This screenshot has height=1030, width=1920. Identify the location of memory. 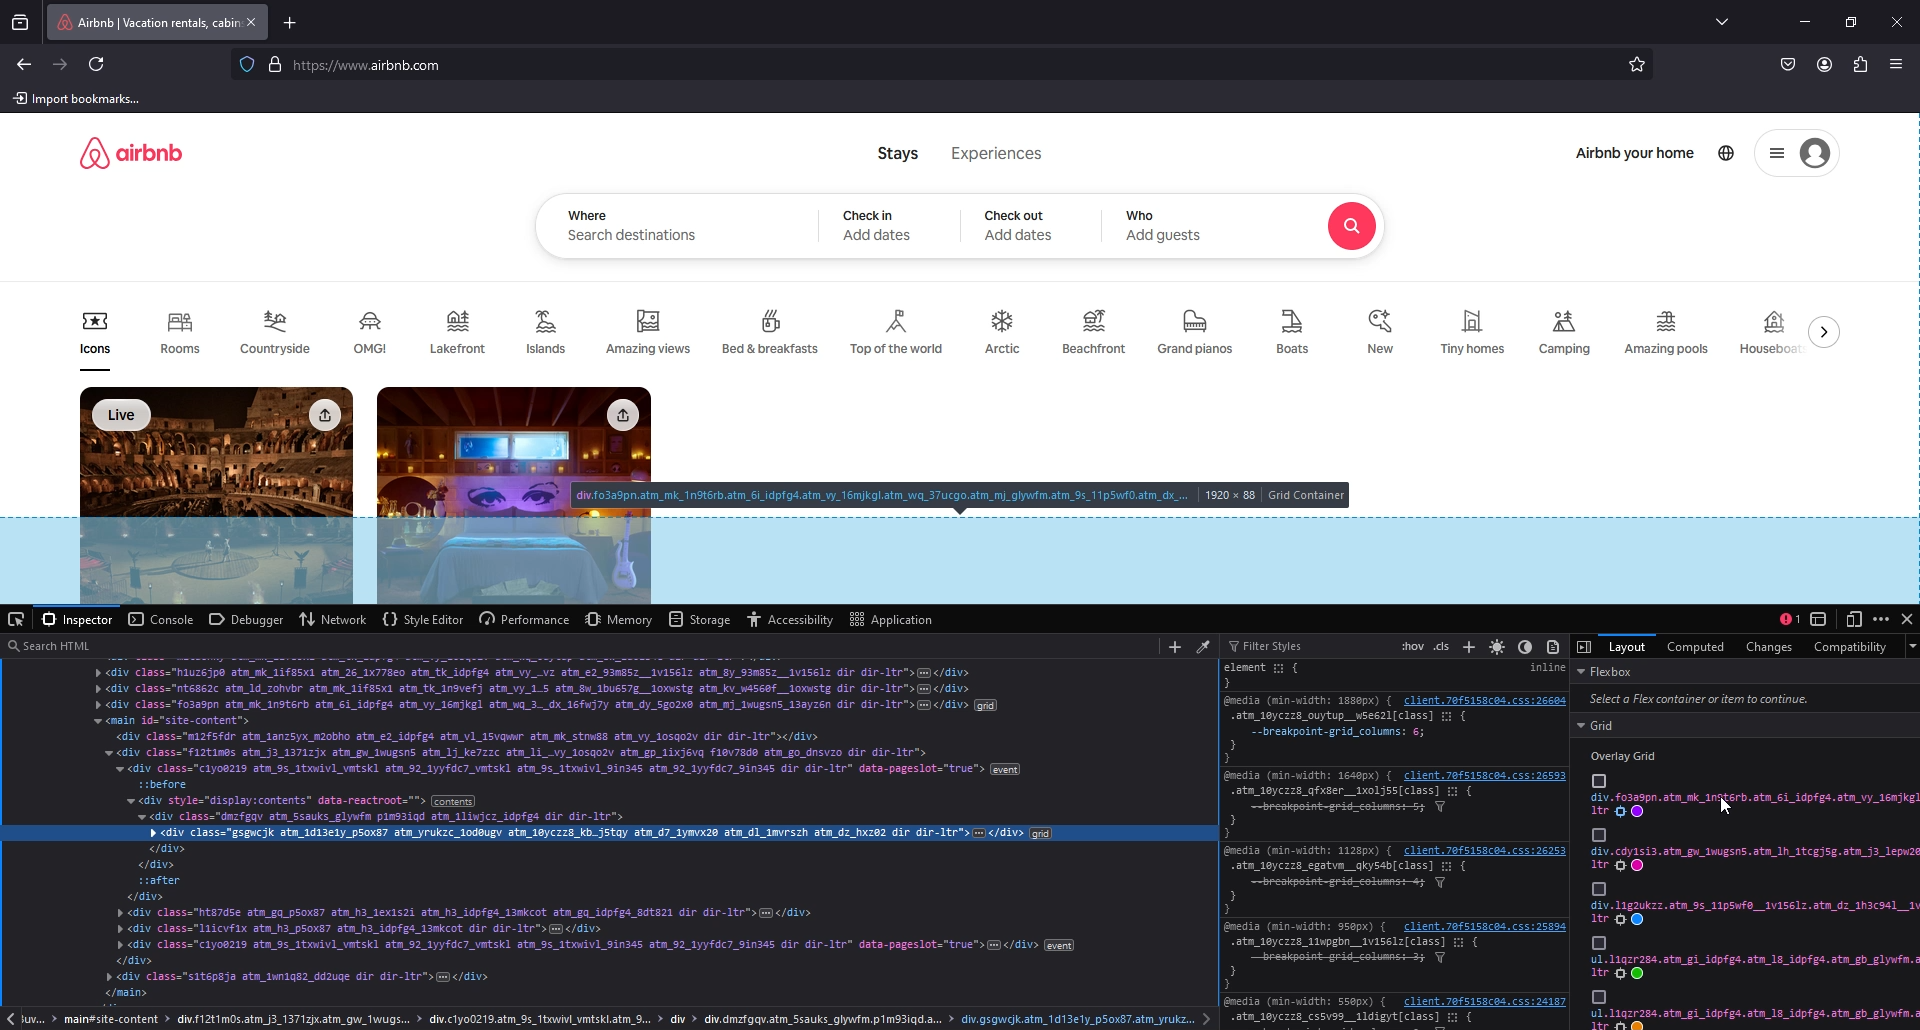
(621, 618).